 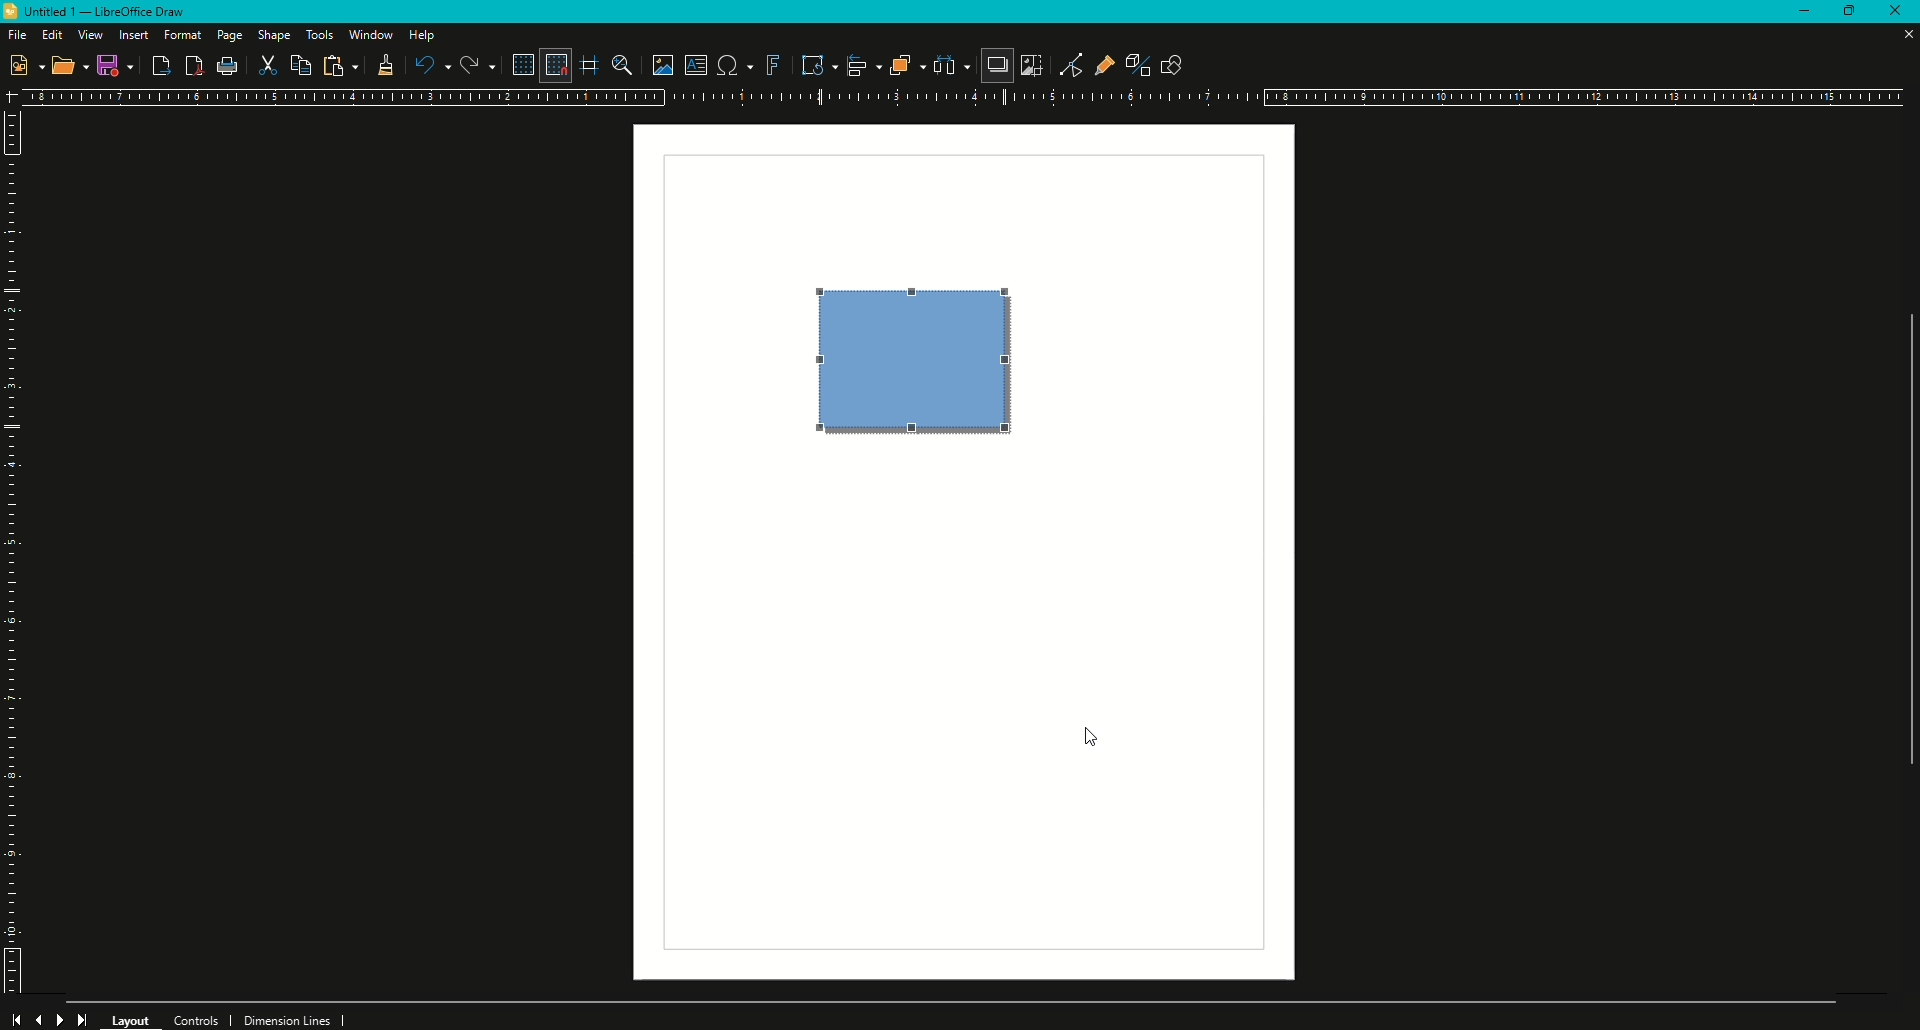 I want to click on Export, so click(x=160, y=67).